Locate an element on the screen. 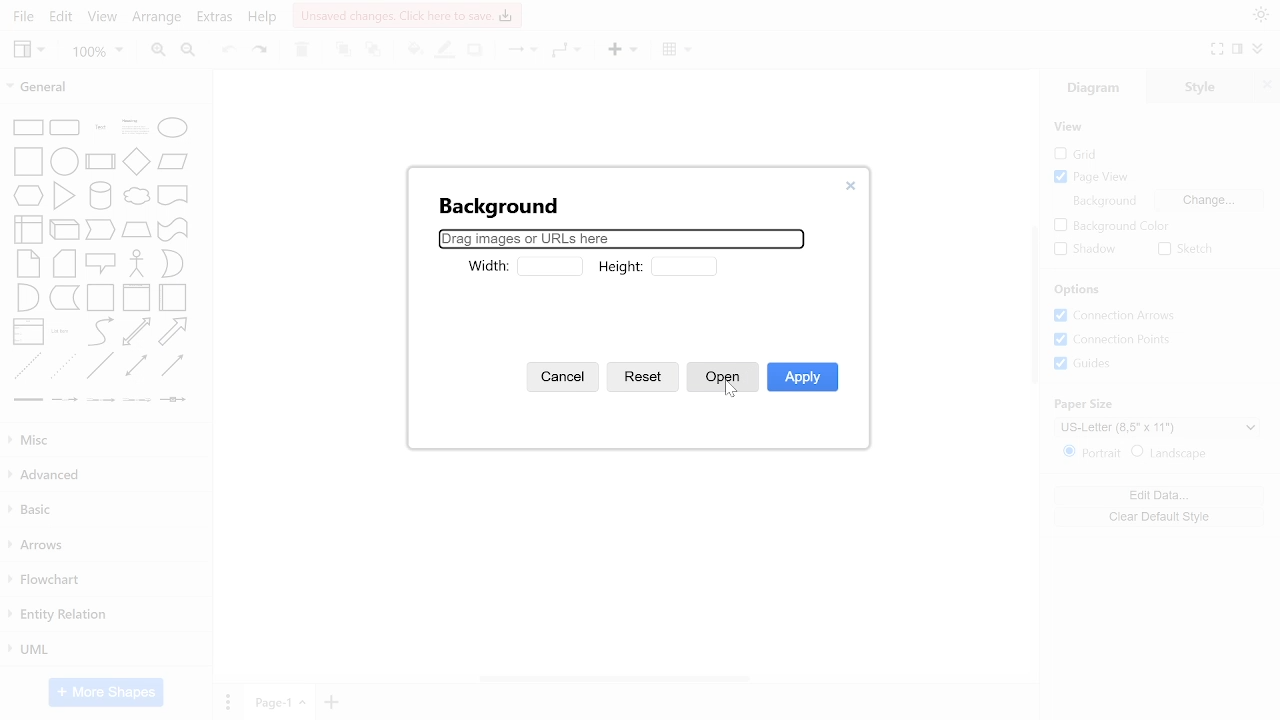  to back is located at coordinates (374, 51).